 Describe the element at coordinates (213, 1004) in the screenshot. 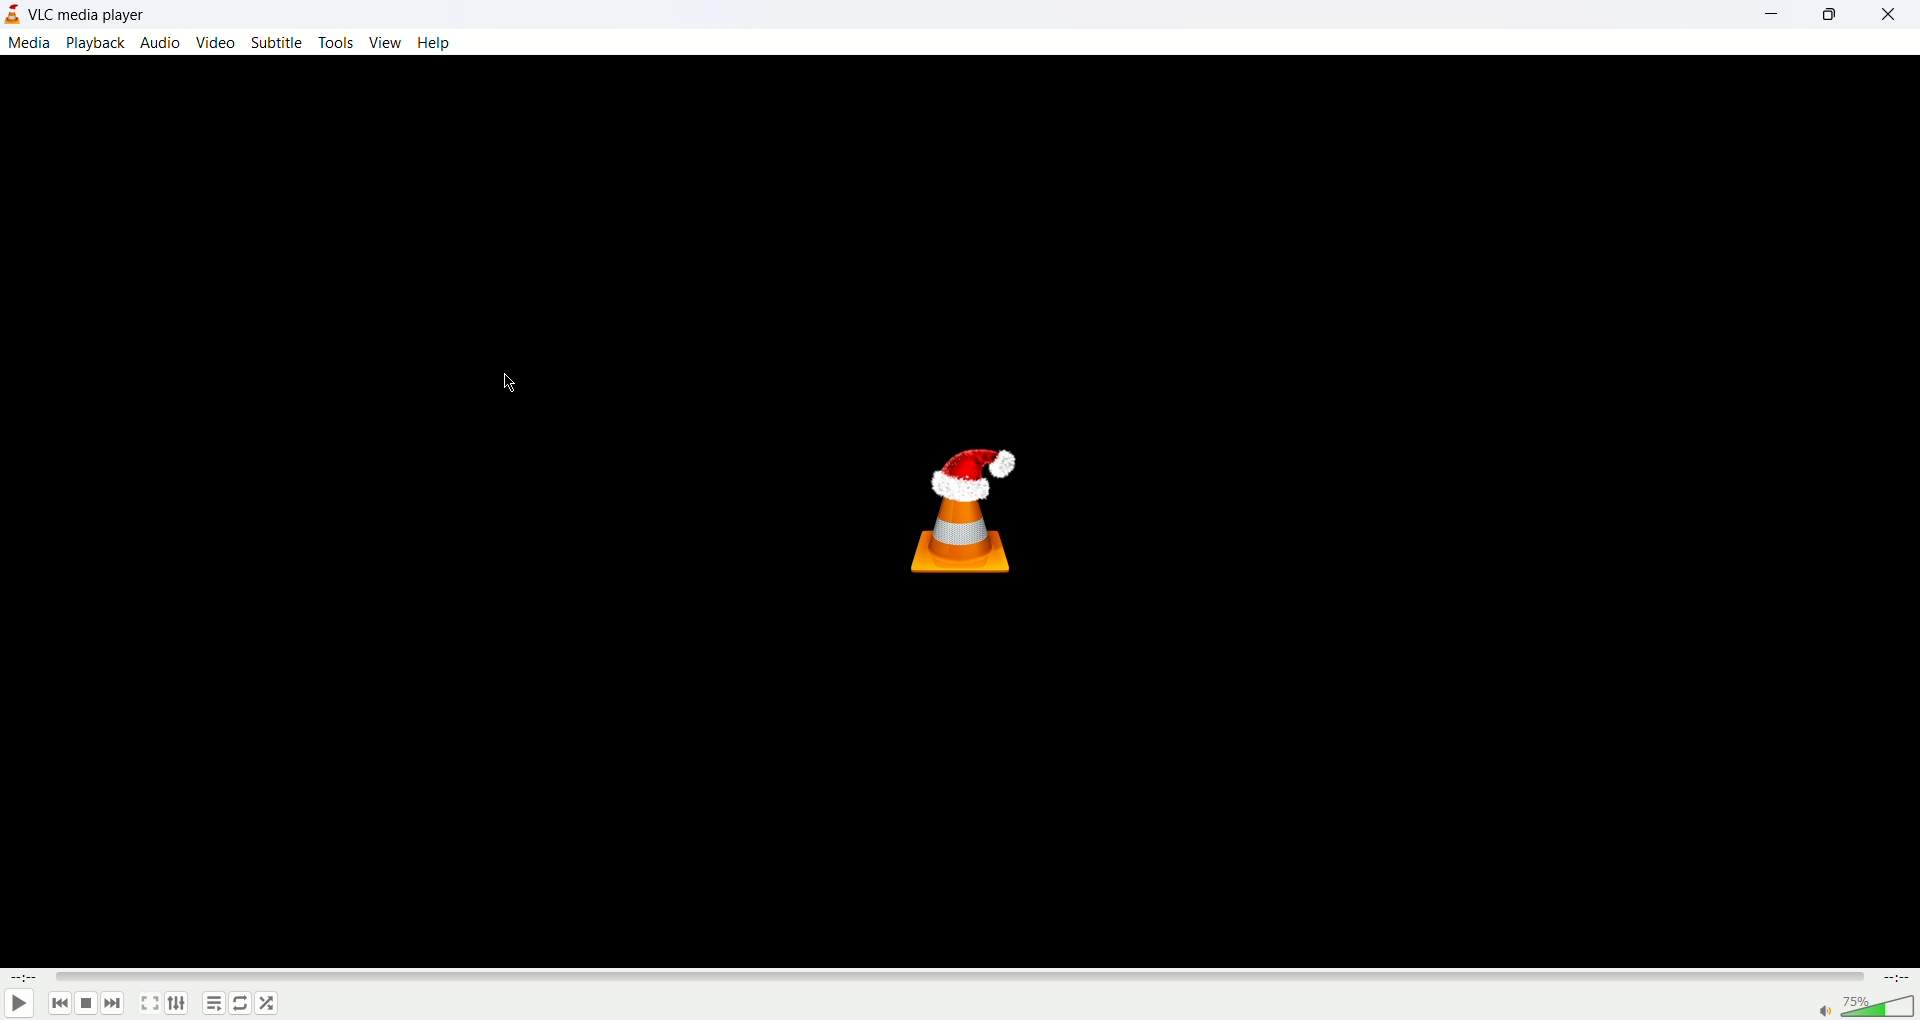

I see `playlist` at that location.